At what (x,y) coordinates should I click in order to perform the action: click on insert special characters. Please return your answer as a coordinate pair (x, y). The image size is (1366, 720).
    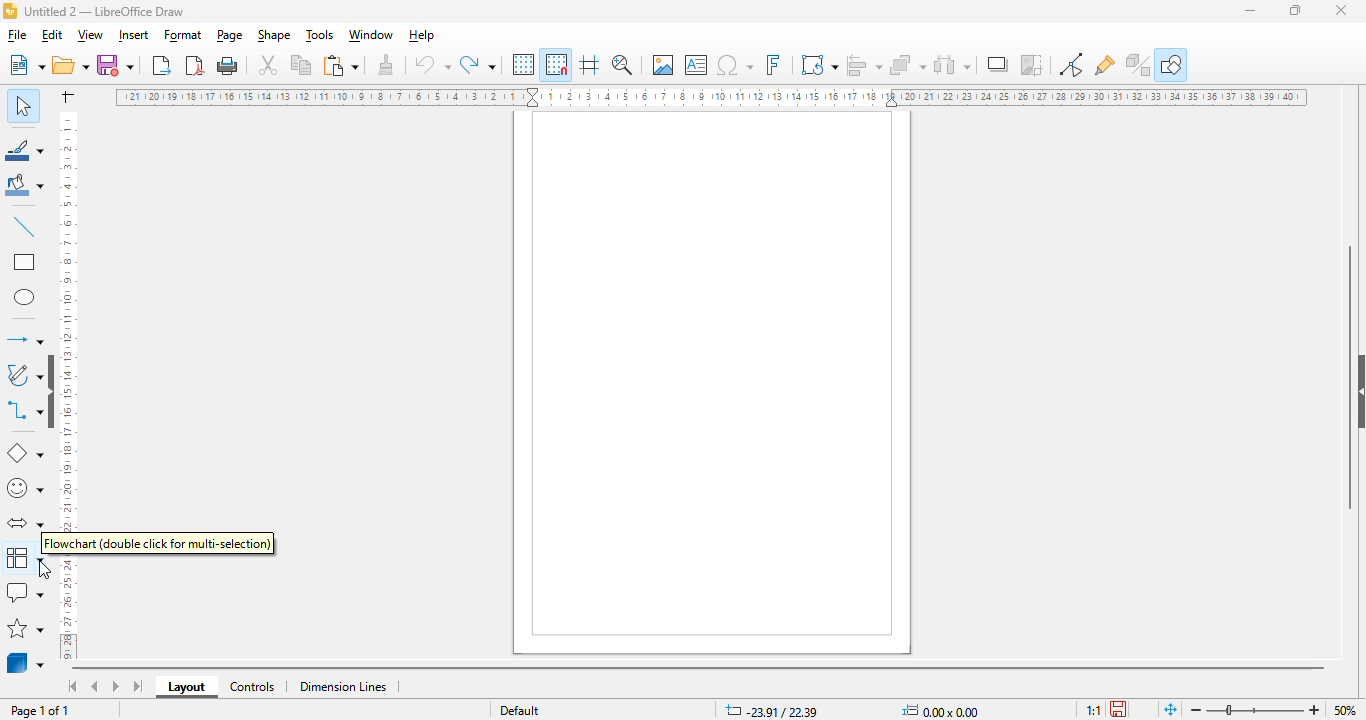
    Looking at the image, I should click on (735, 65).